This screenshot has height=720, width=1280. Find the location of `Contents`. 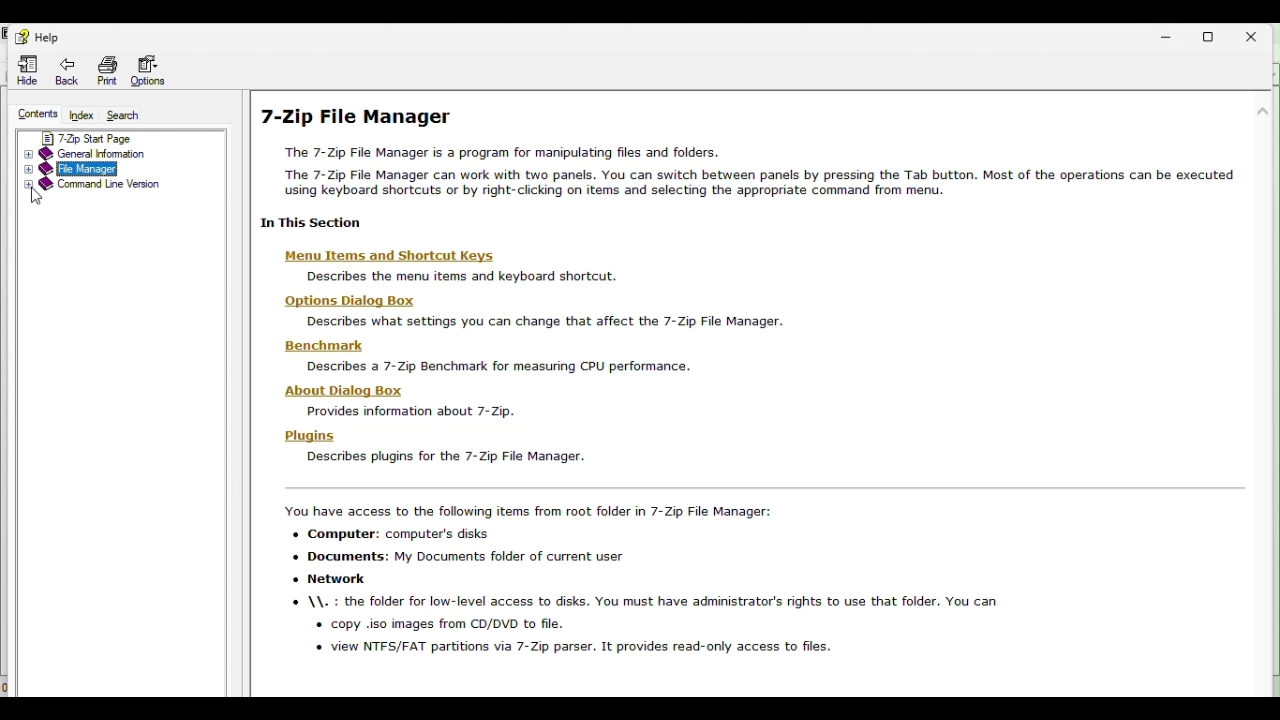

Contents is located at coordinates (40, 114).